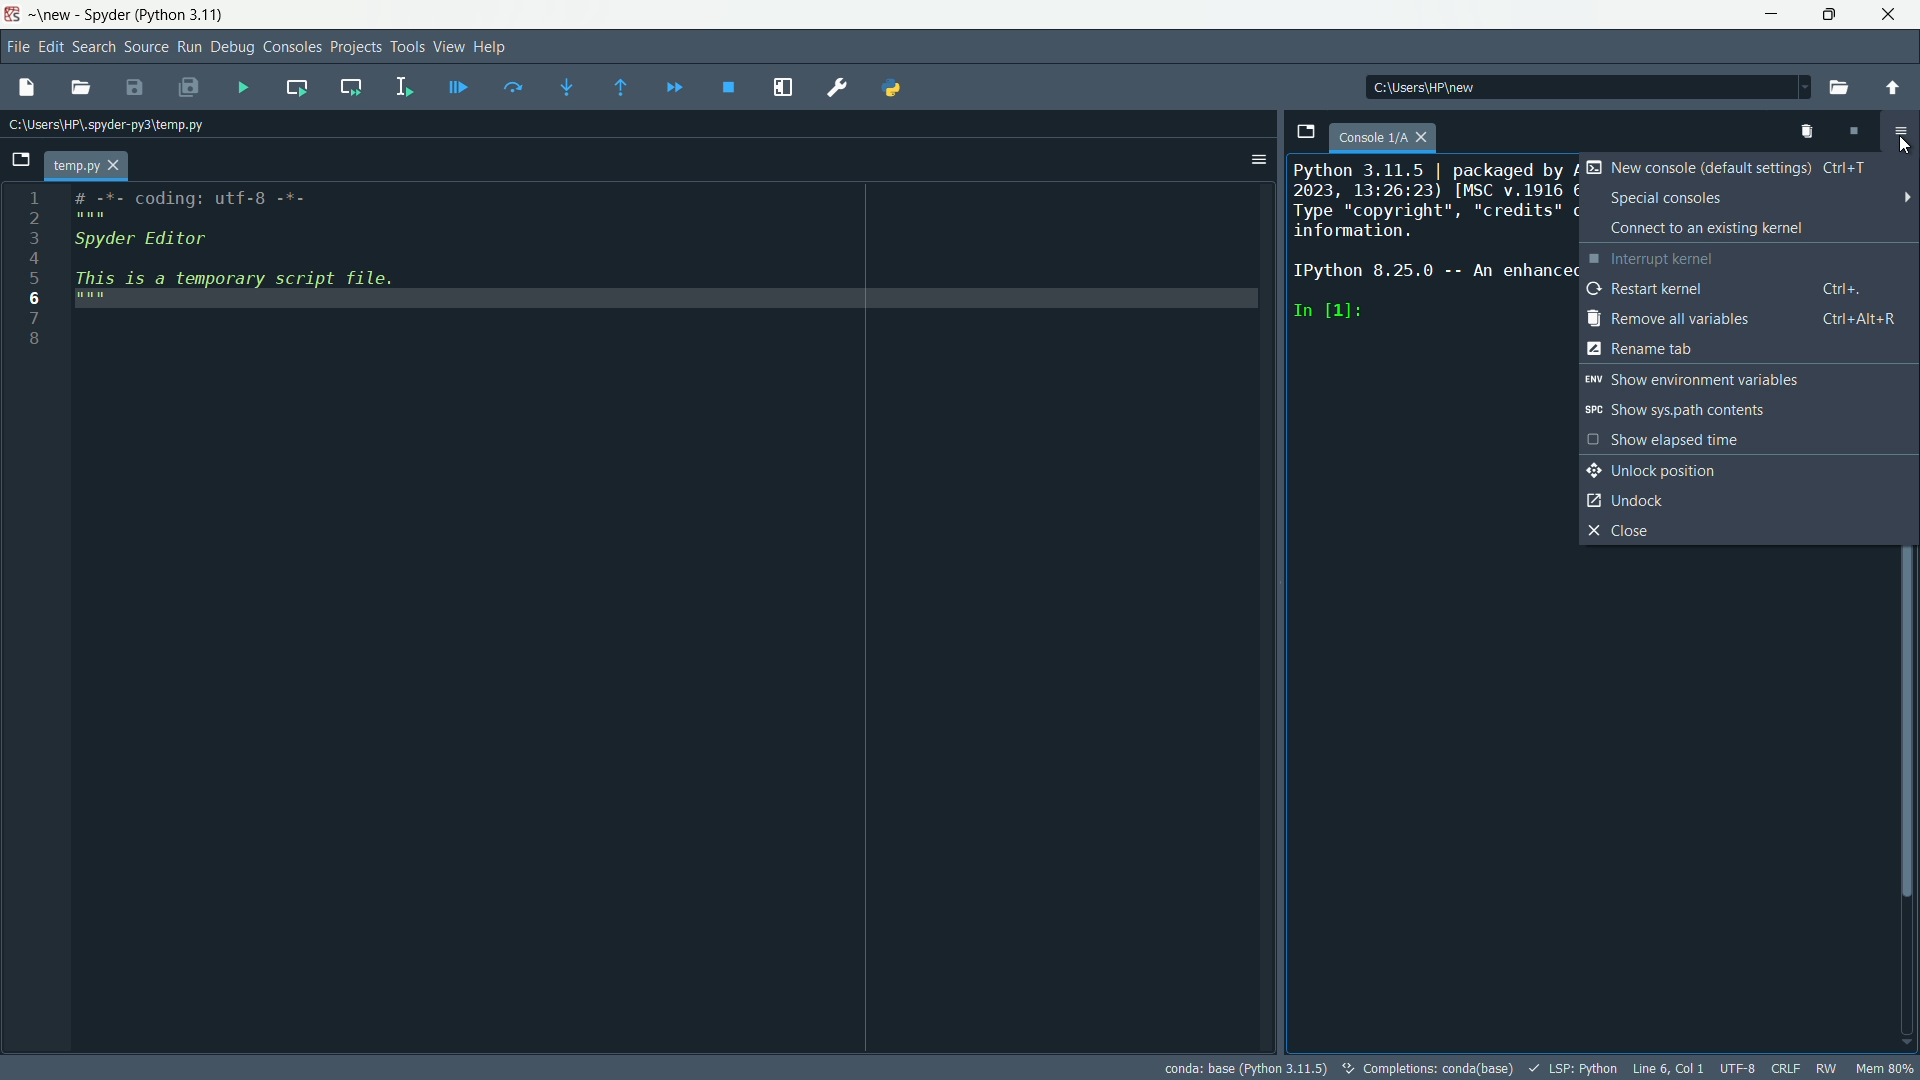 Image resolution: width=1920 pixels, height=1080 pixels. What do you see at coordinates (1908, 147) in the screenshot?
I see `cursor` at bounding box center [1908, 147].